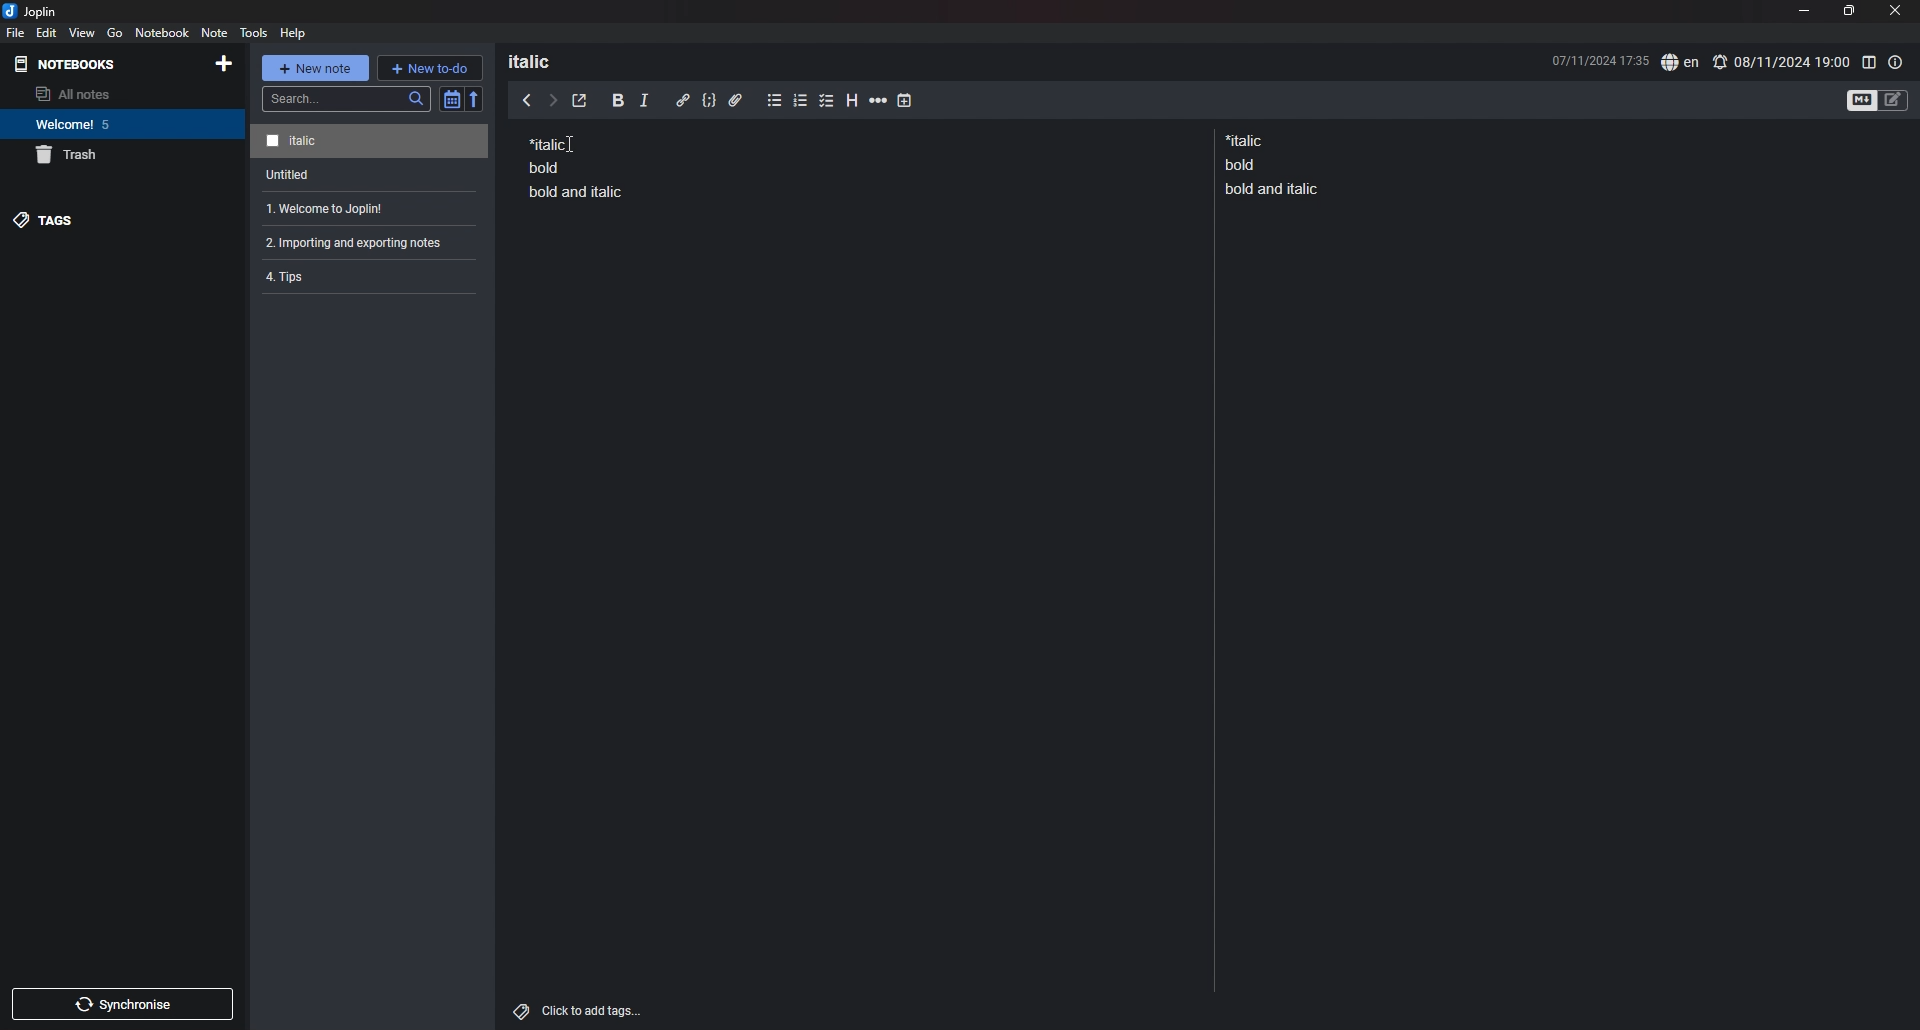 The width and height of the screenshot is (1920, 1030). What do you see at coordinates (222, 63) in the screenshot?
I see `add notebook` at bounding box center [222, 63].